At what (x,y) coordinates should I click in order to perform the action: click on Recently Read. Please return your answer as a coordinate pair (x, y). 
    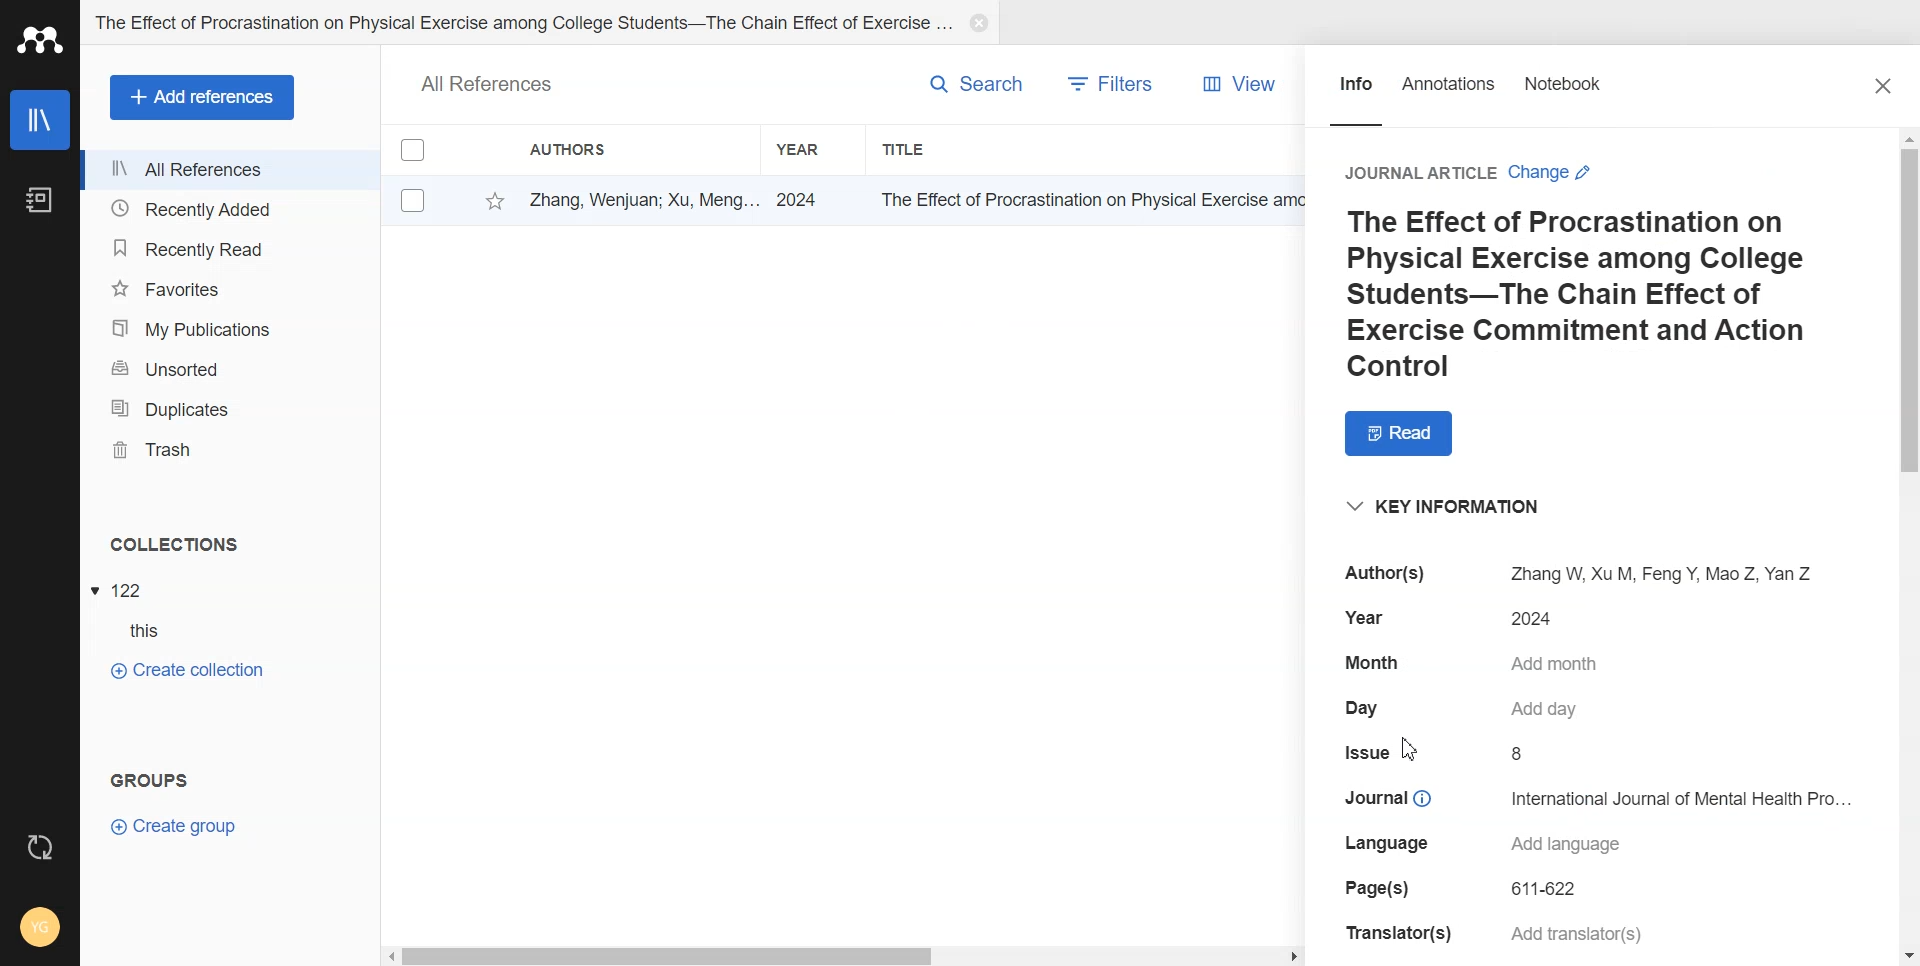
    Looking at the image, I should click on (229, 247).